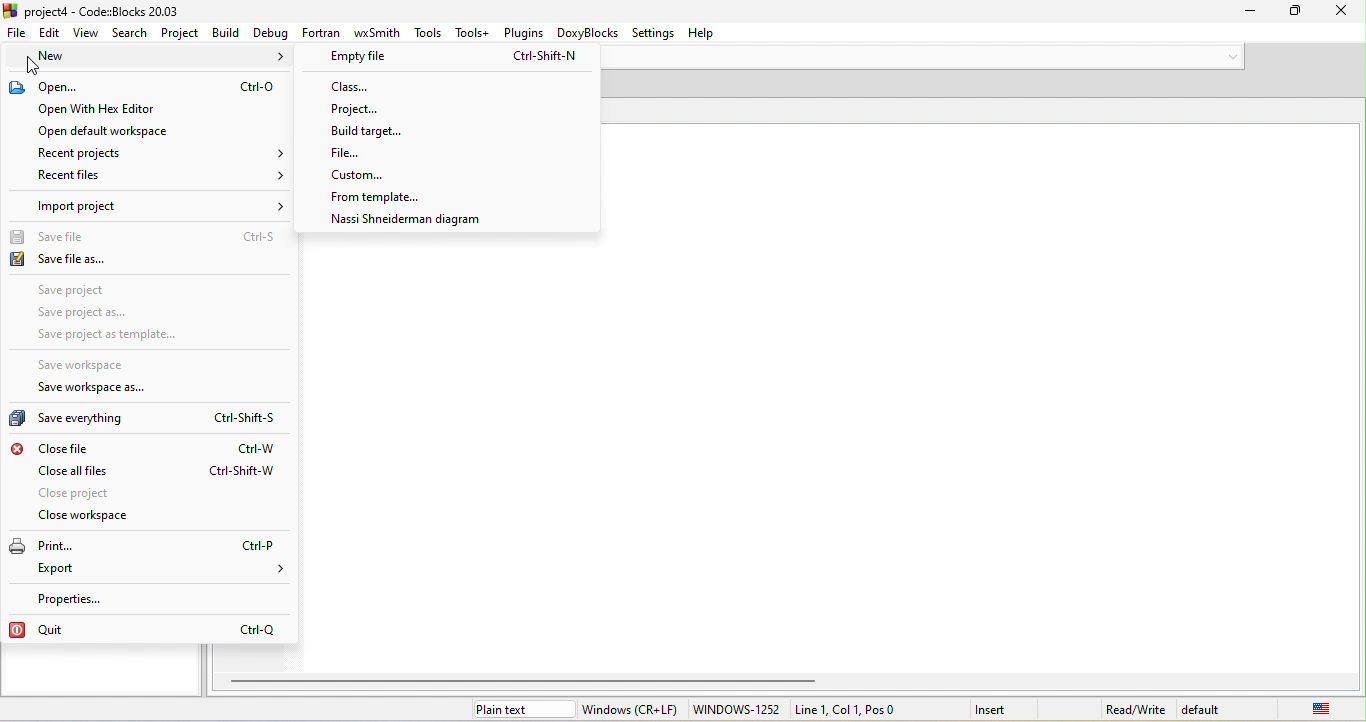  Describe the element at coordinates (869, 709) in the screenshot. I see `line 1, col 1, Pos0` at that location.